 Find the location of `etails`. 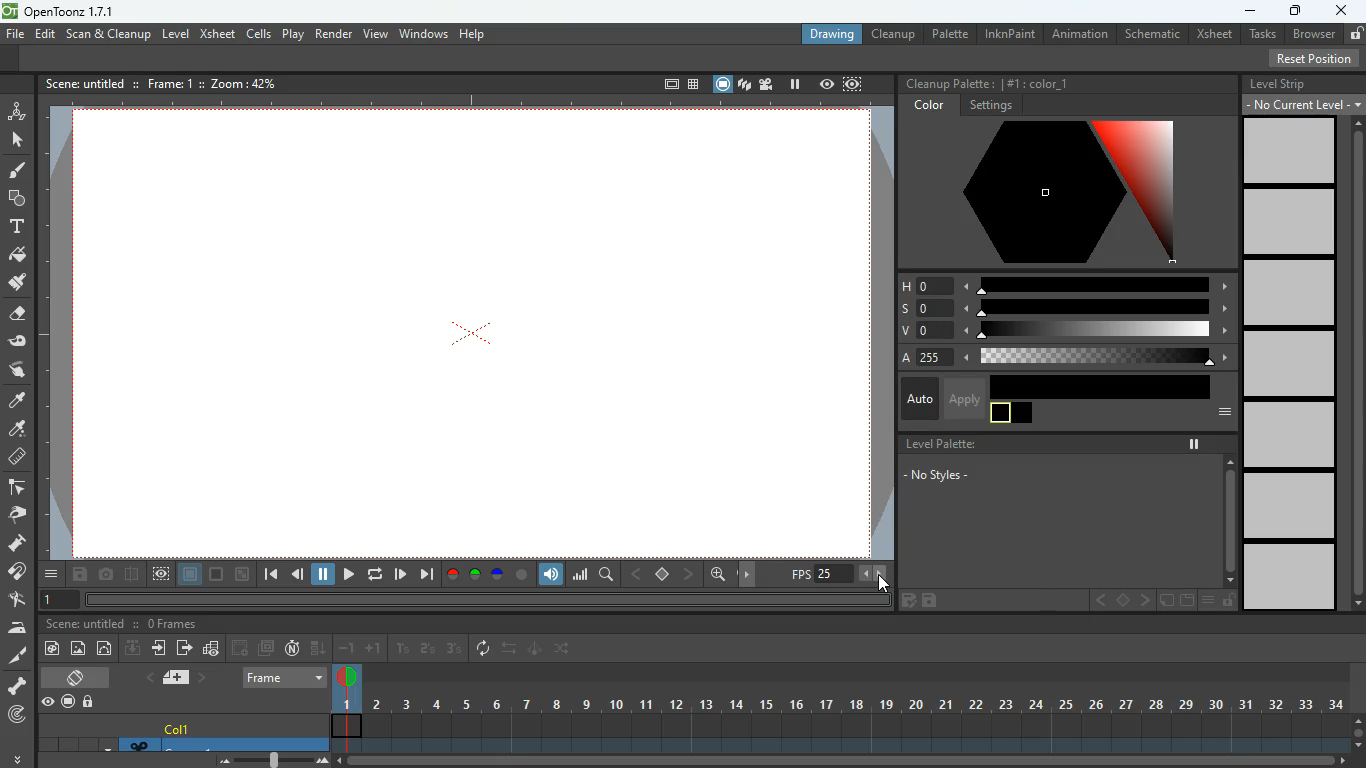

etails is located at coordinates (213, 650).